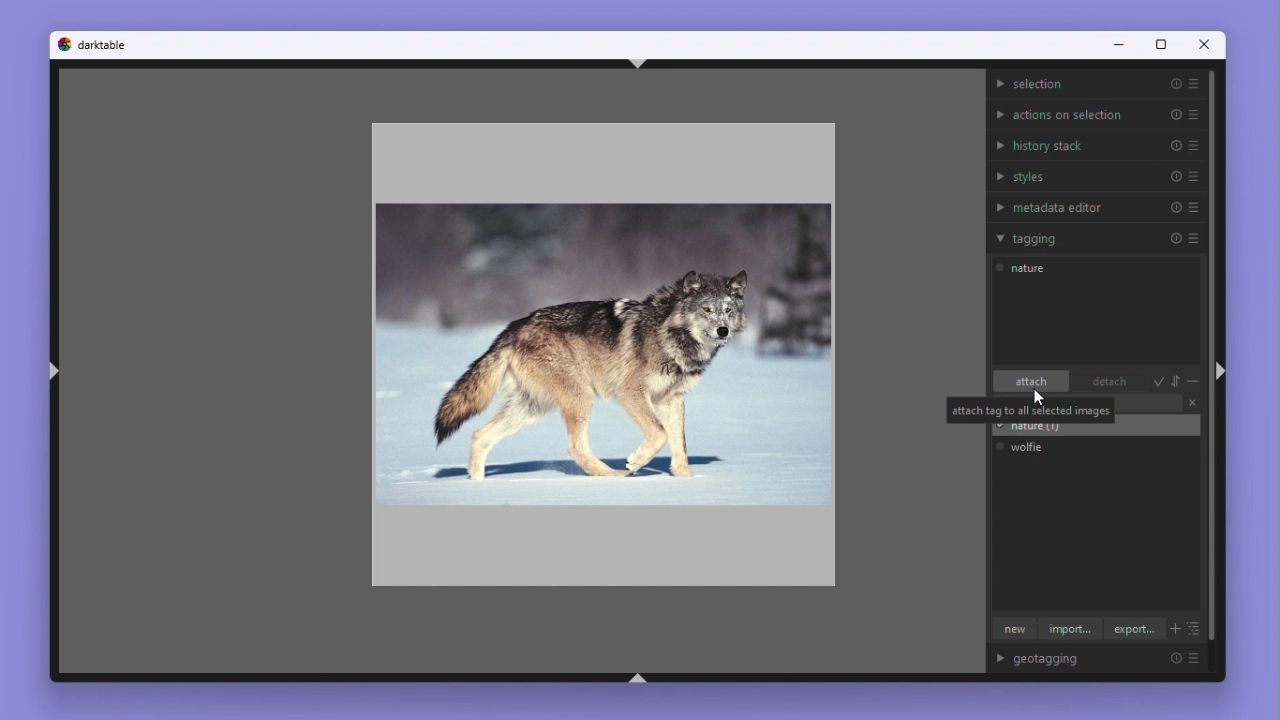 The image size is (1280, 720). Describe the element at coordinates (1070, 631) in the screenshot. I see `Import` at that location.